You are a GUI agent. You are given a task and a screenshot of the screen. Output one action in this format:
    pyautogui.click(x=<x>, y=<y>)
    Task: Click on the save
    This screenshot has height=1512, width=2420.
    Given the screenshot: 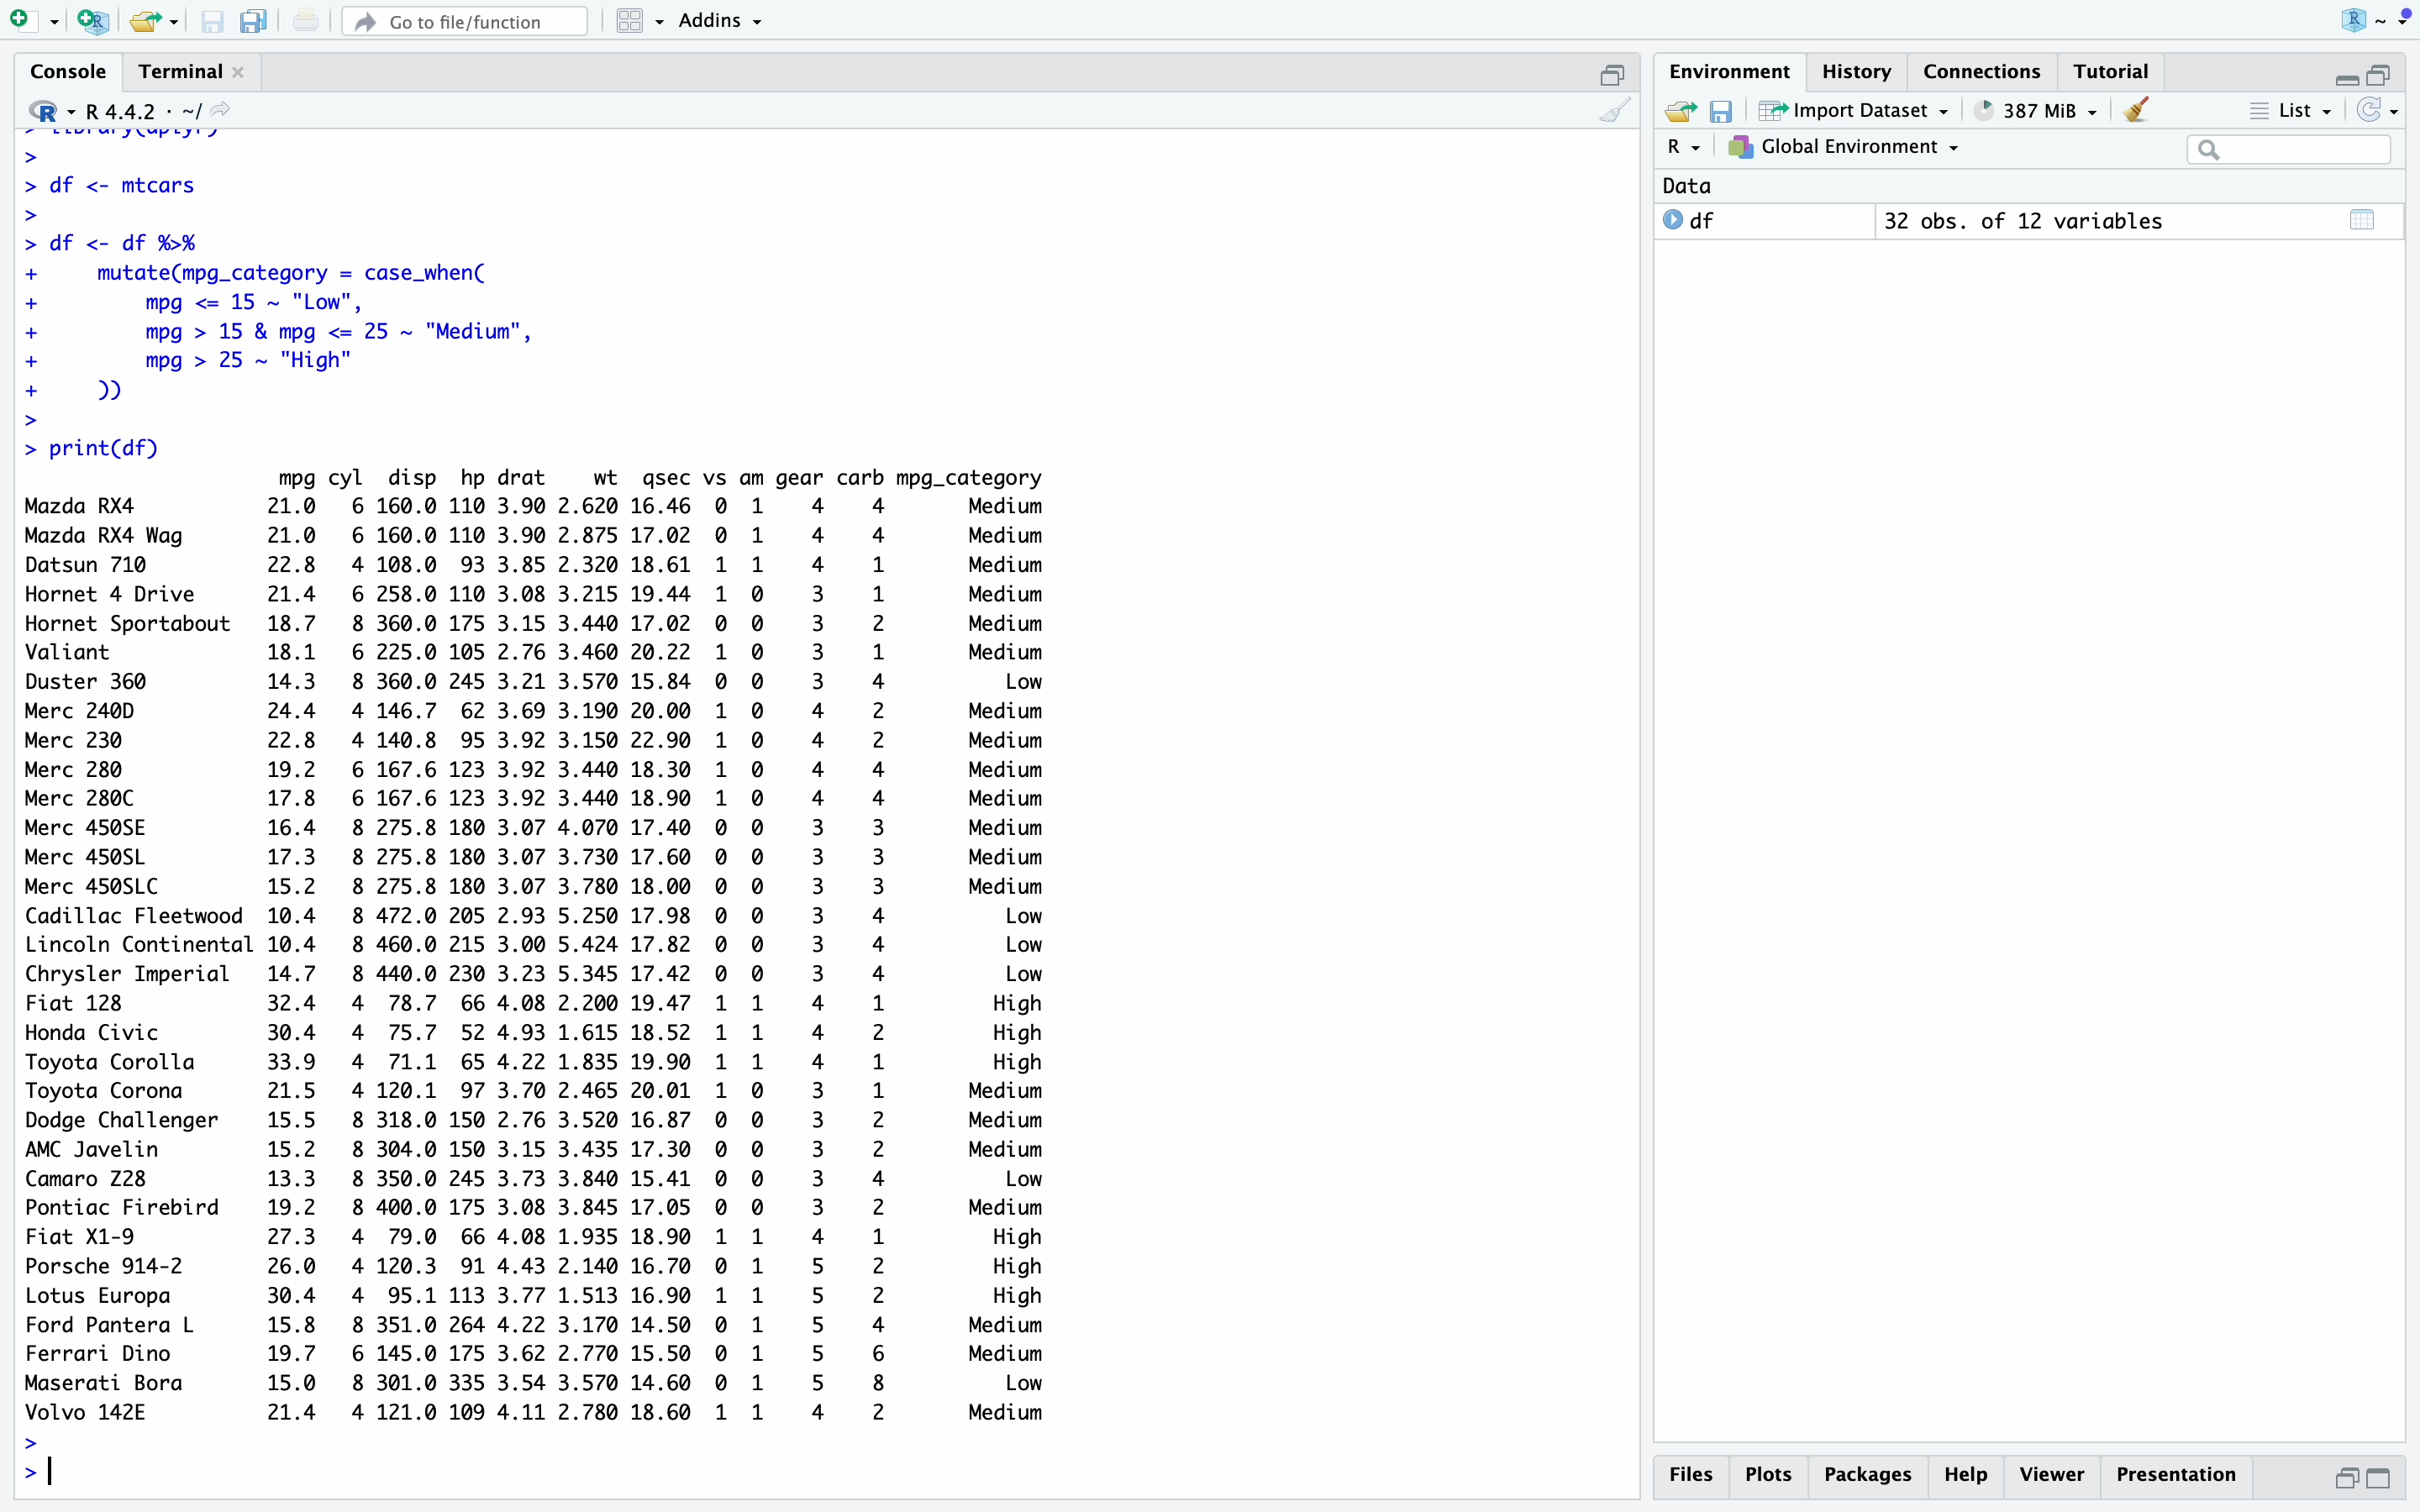 What is the action you would take?
    pyautogui.click(x=212, y=23)
    